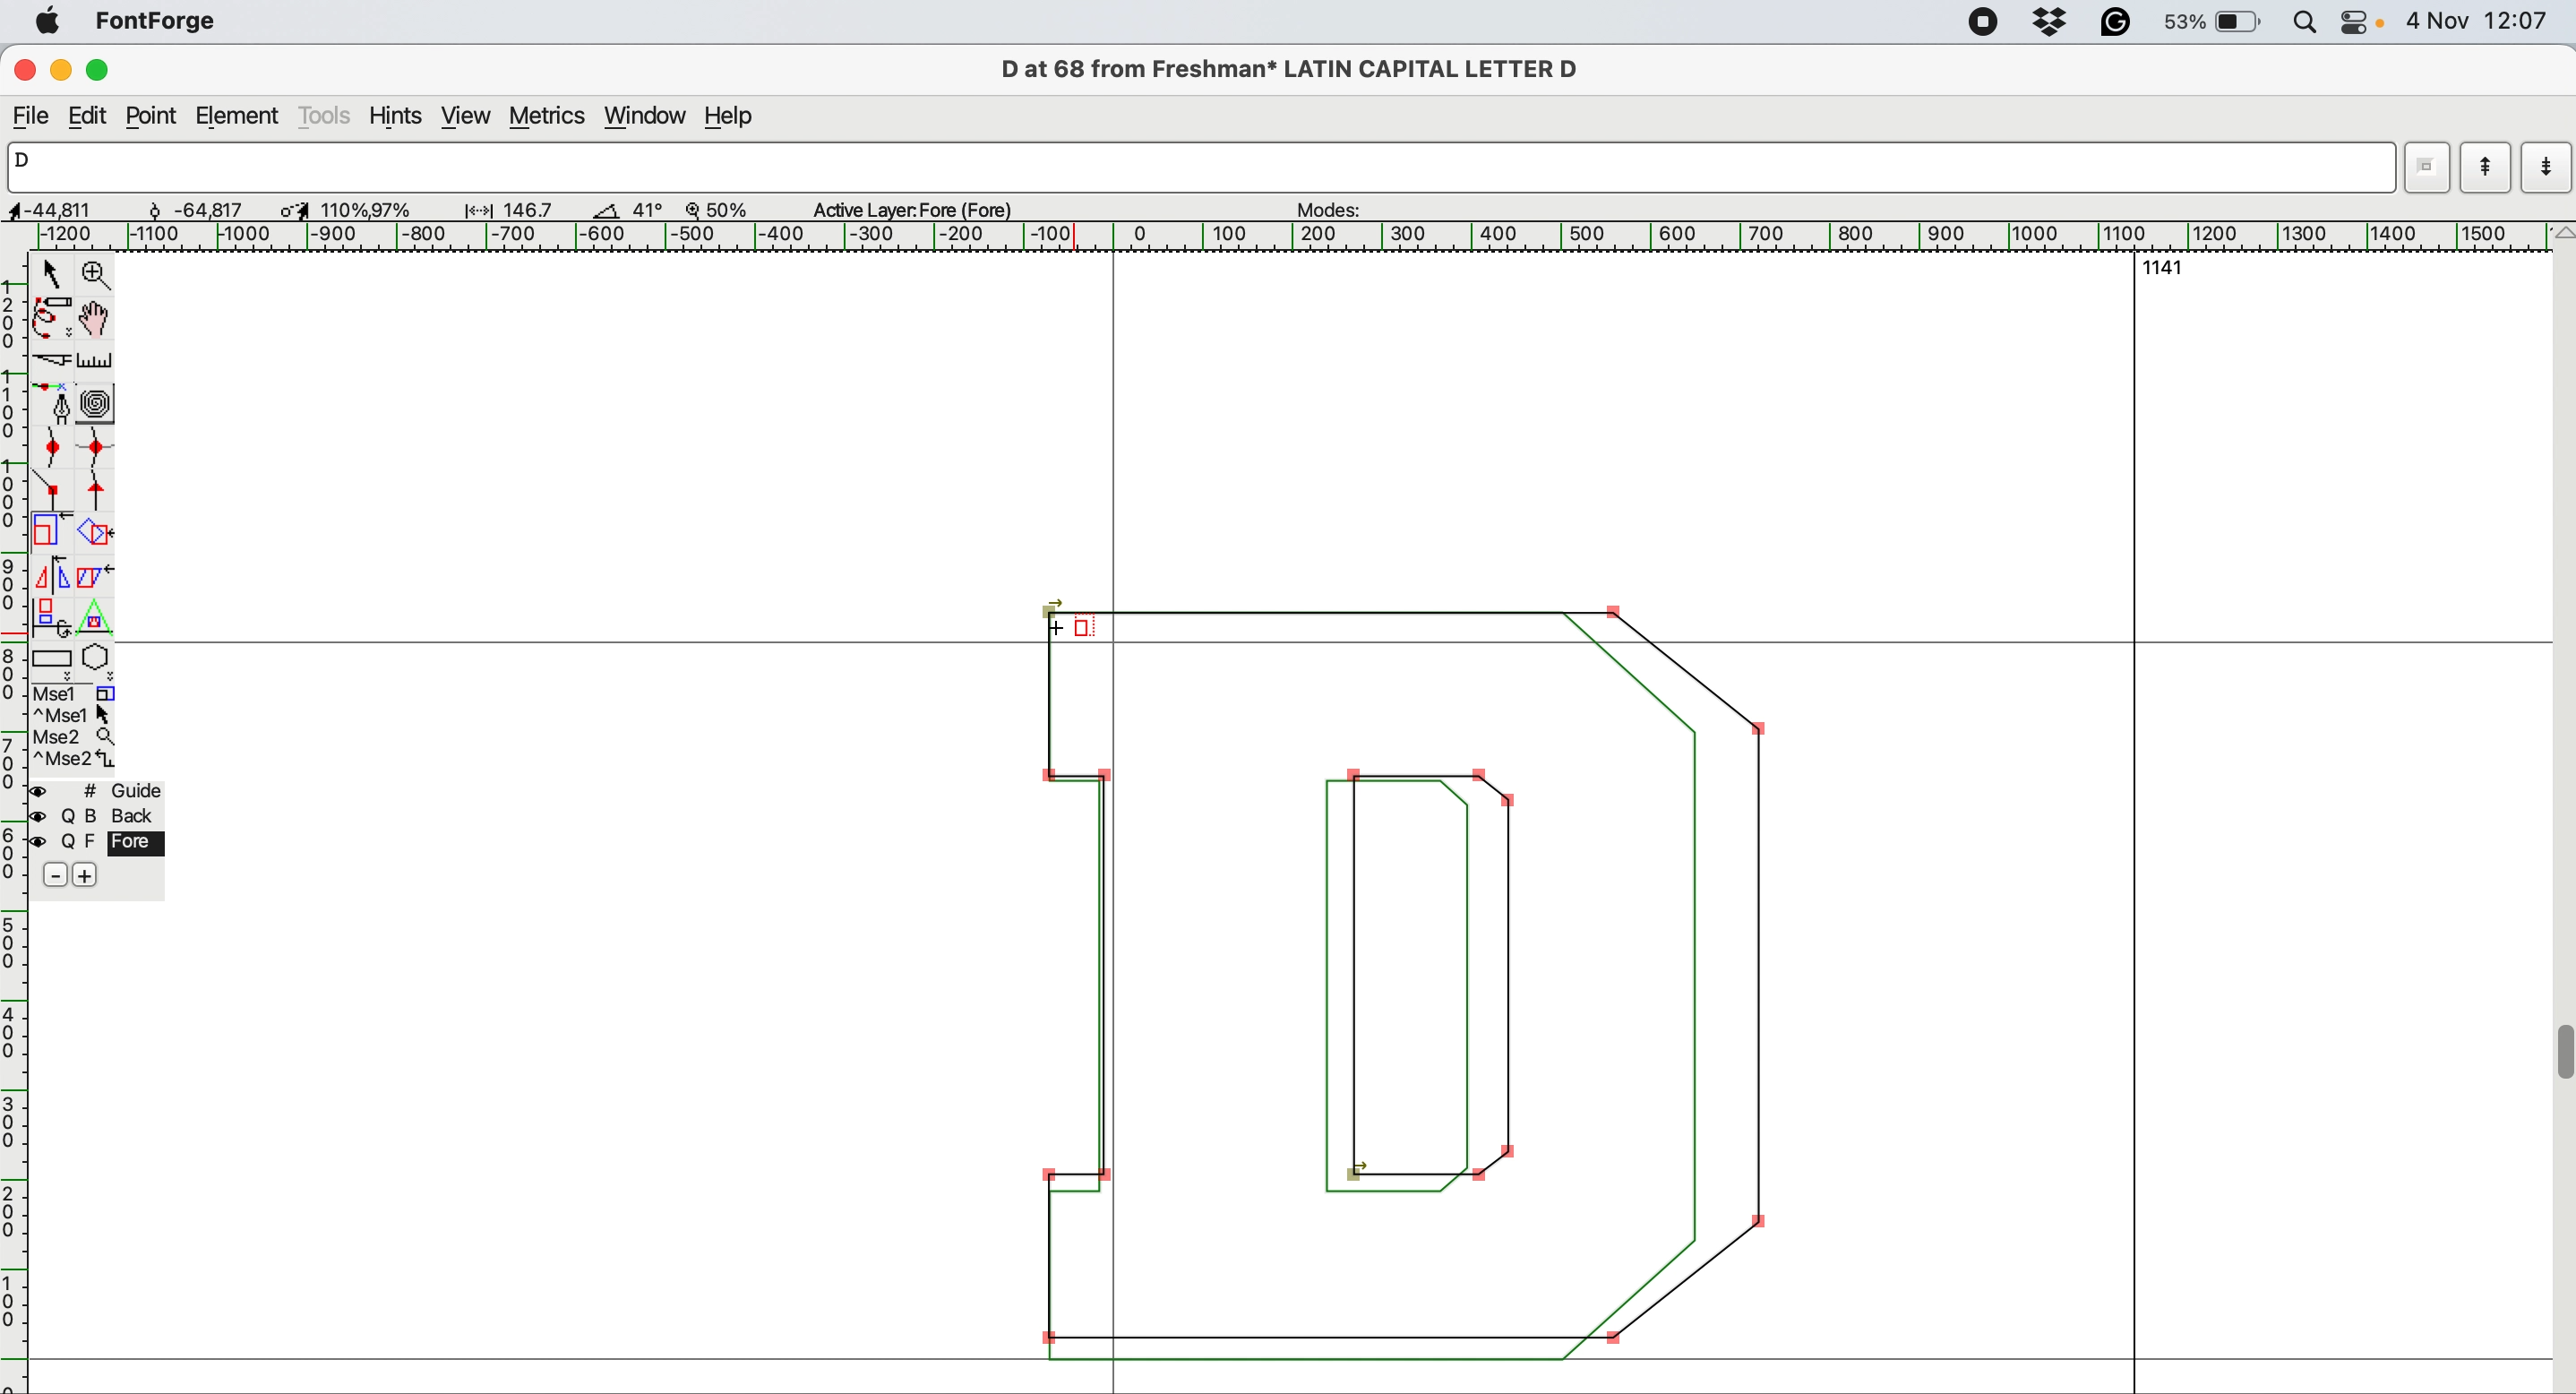 This screenshot has height=1394, width=2576. Describe the element at coordinates (289, 208) in the screenshot. I see `dimensions` at that location.